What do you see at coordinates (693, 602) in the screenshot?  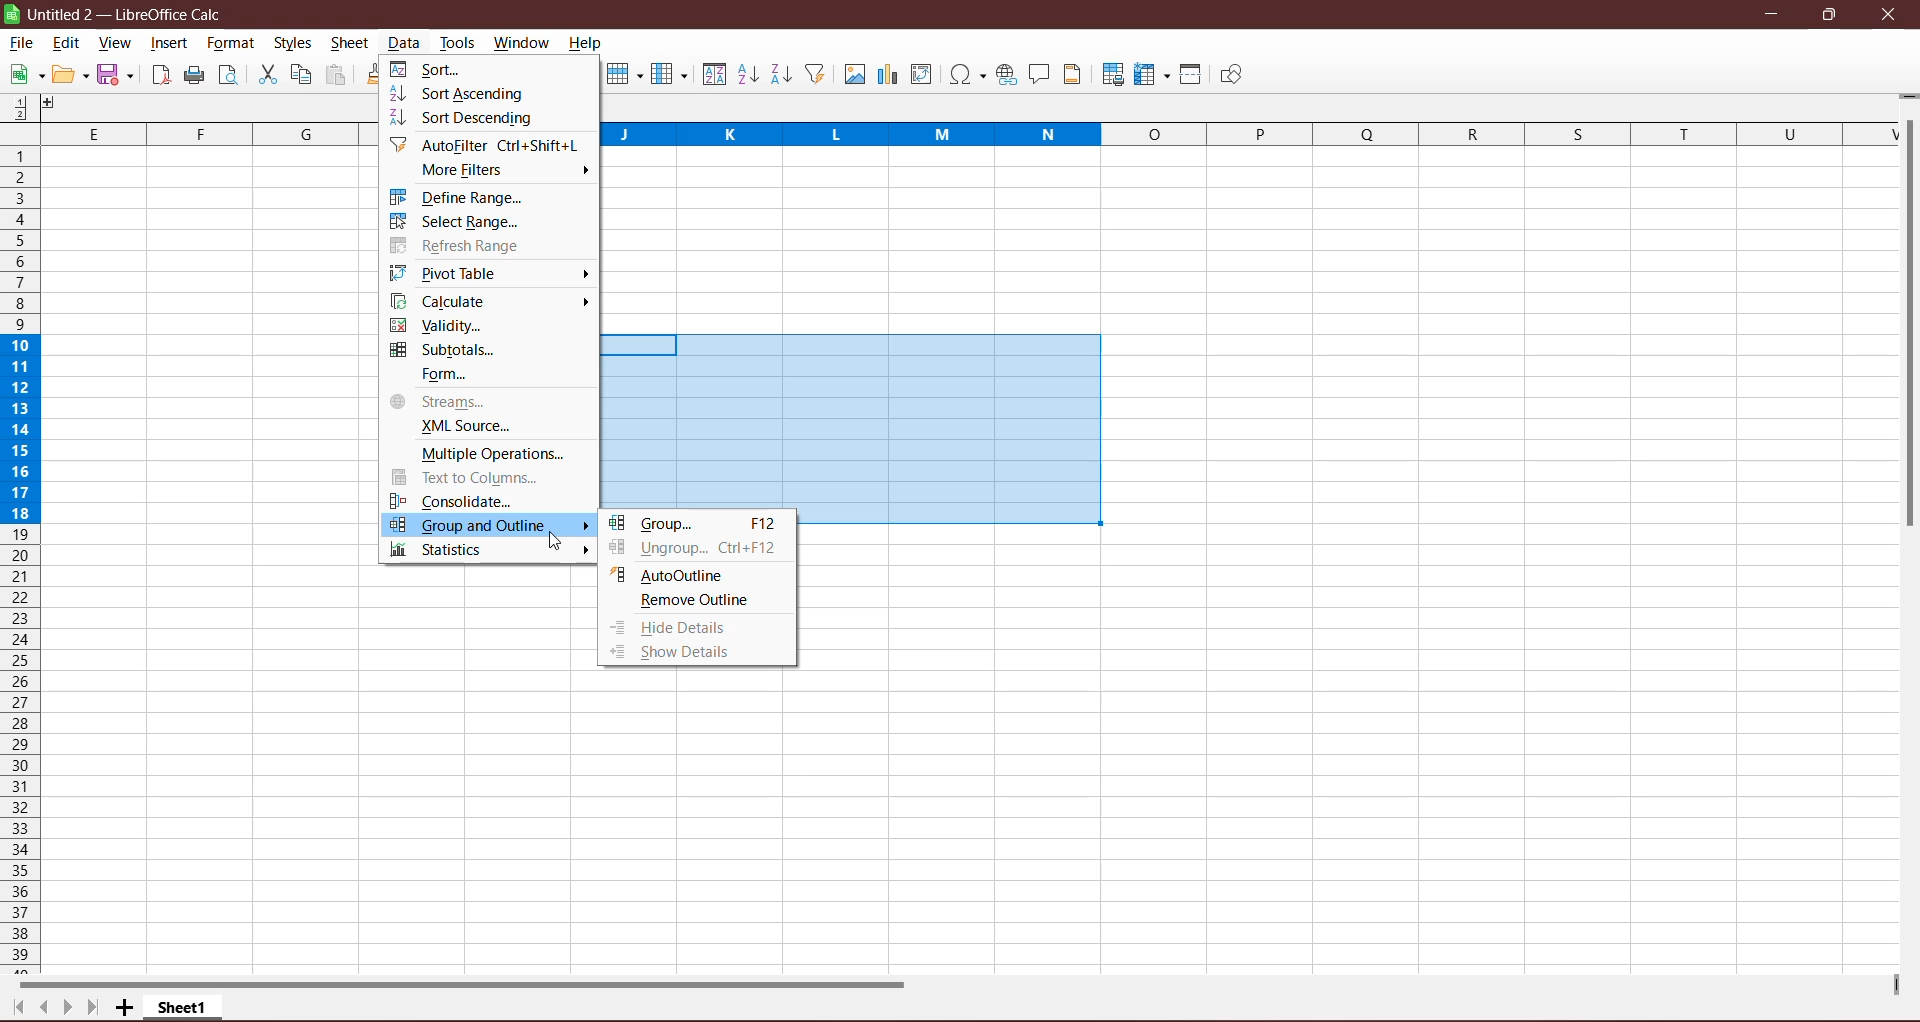 I see `Remove Outline` at bounding box center [693, 602].